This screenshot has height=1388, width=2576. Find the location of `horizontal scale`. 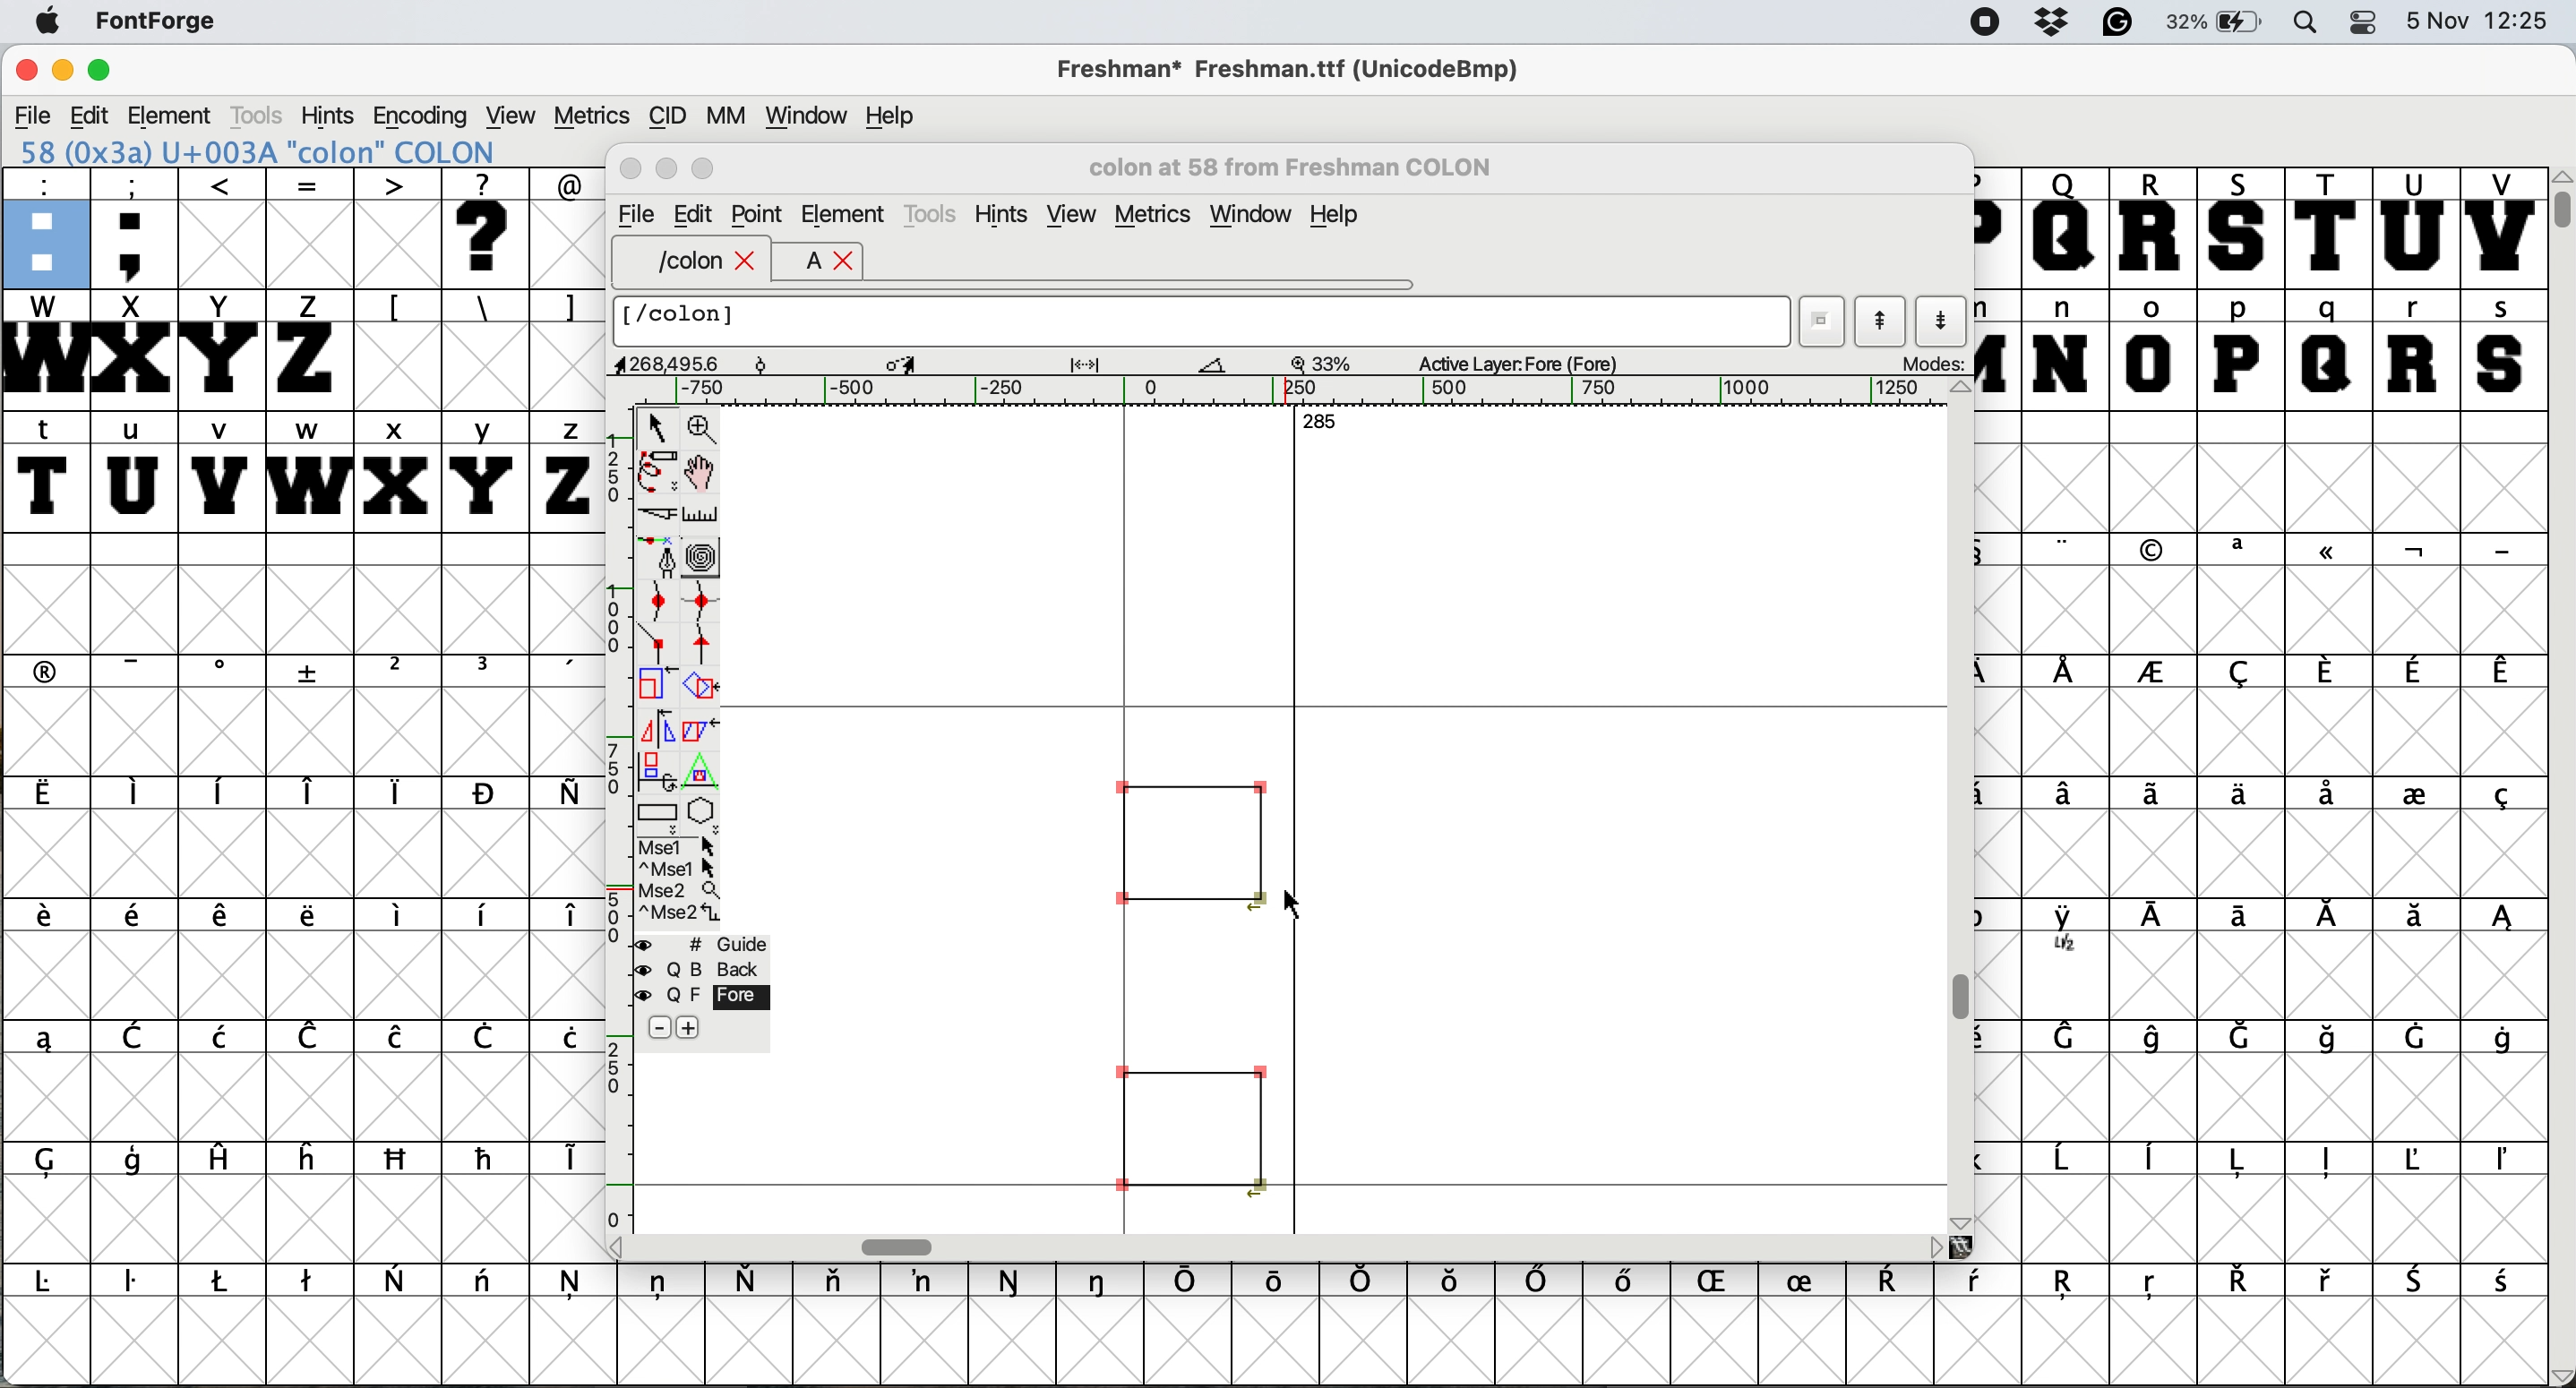

horizontal scale is located at coordinates (1300, 392).